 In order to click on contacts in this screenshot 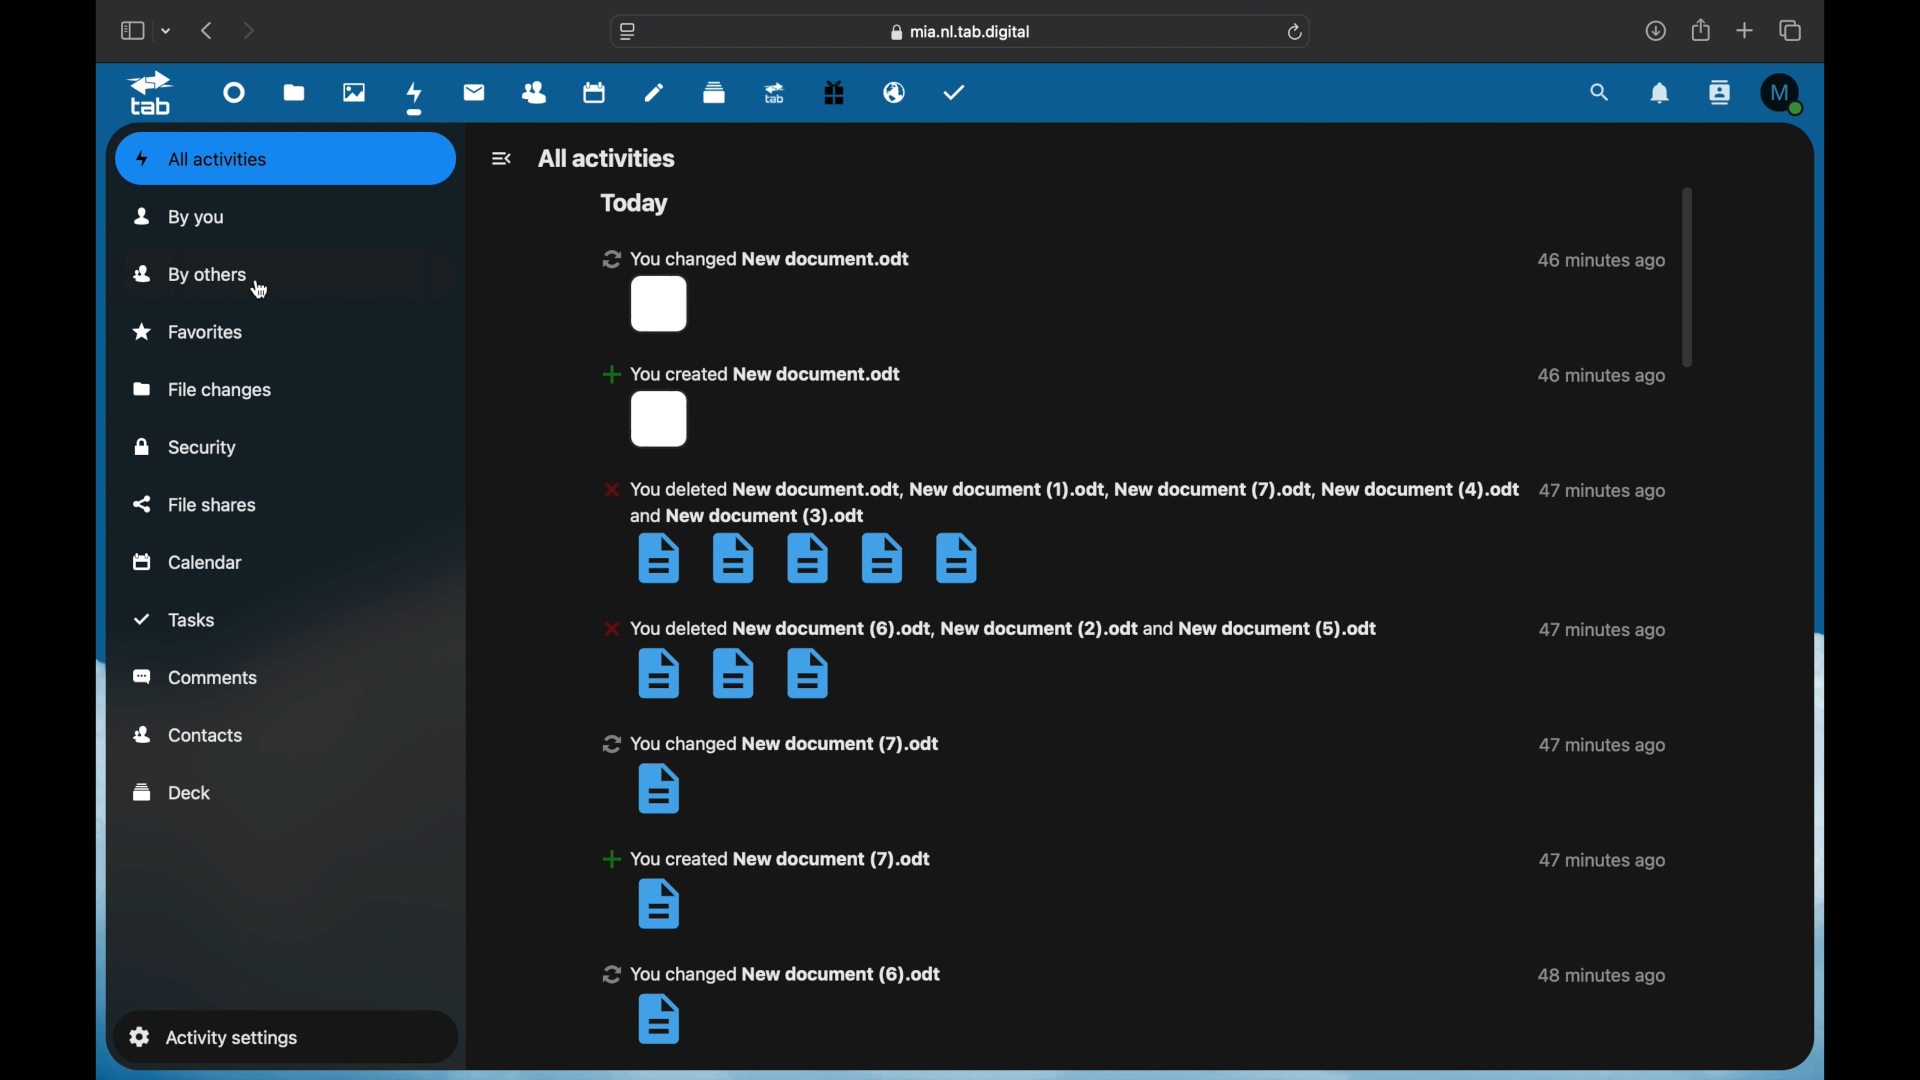, I will do `click(1720, 94)`.